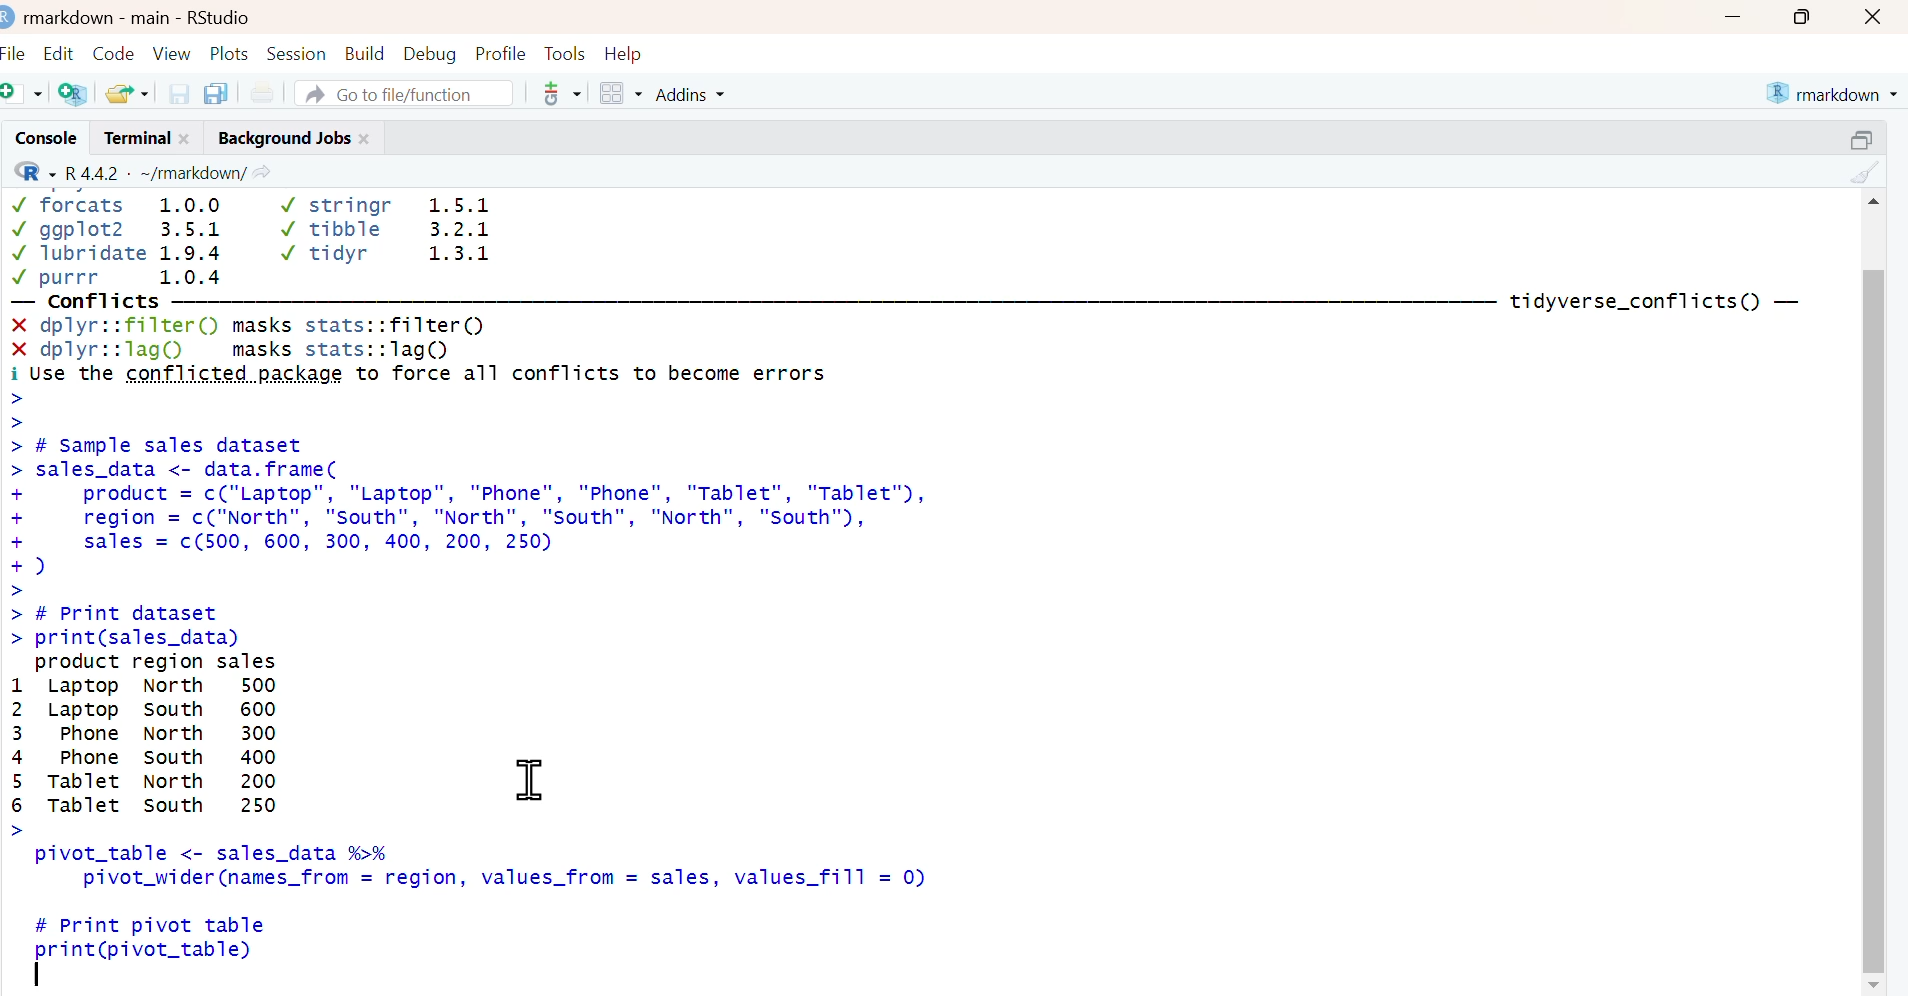 This screenshot has height=996, width=1908. What do you see at coordinates (132, 137) in the screenshot?
I see `Terminal` at bounding box center [132, 137].